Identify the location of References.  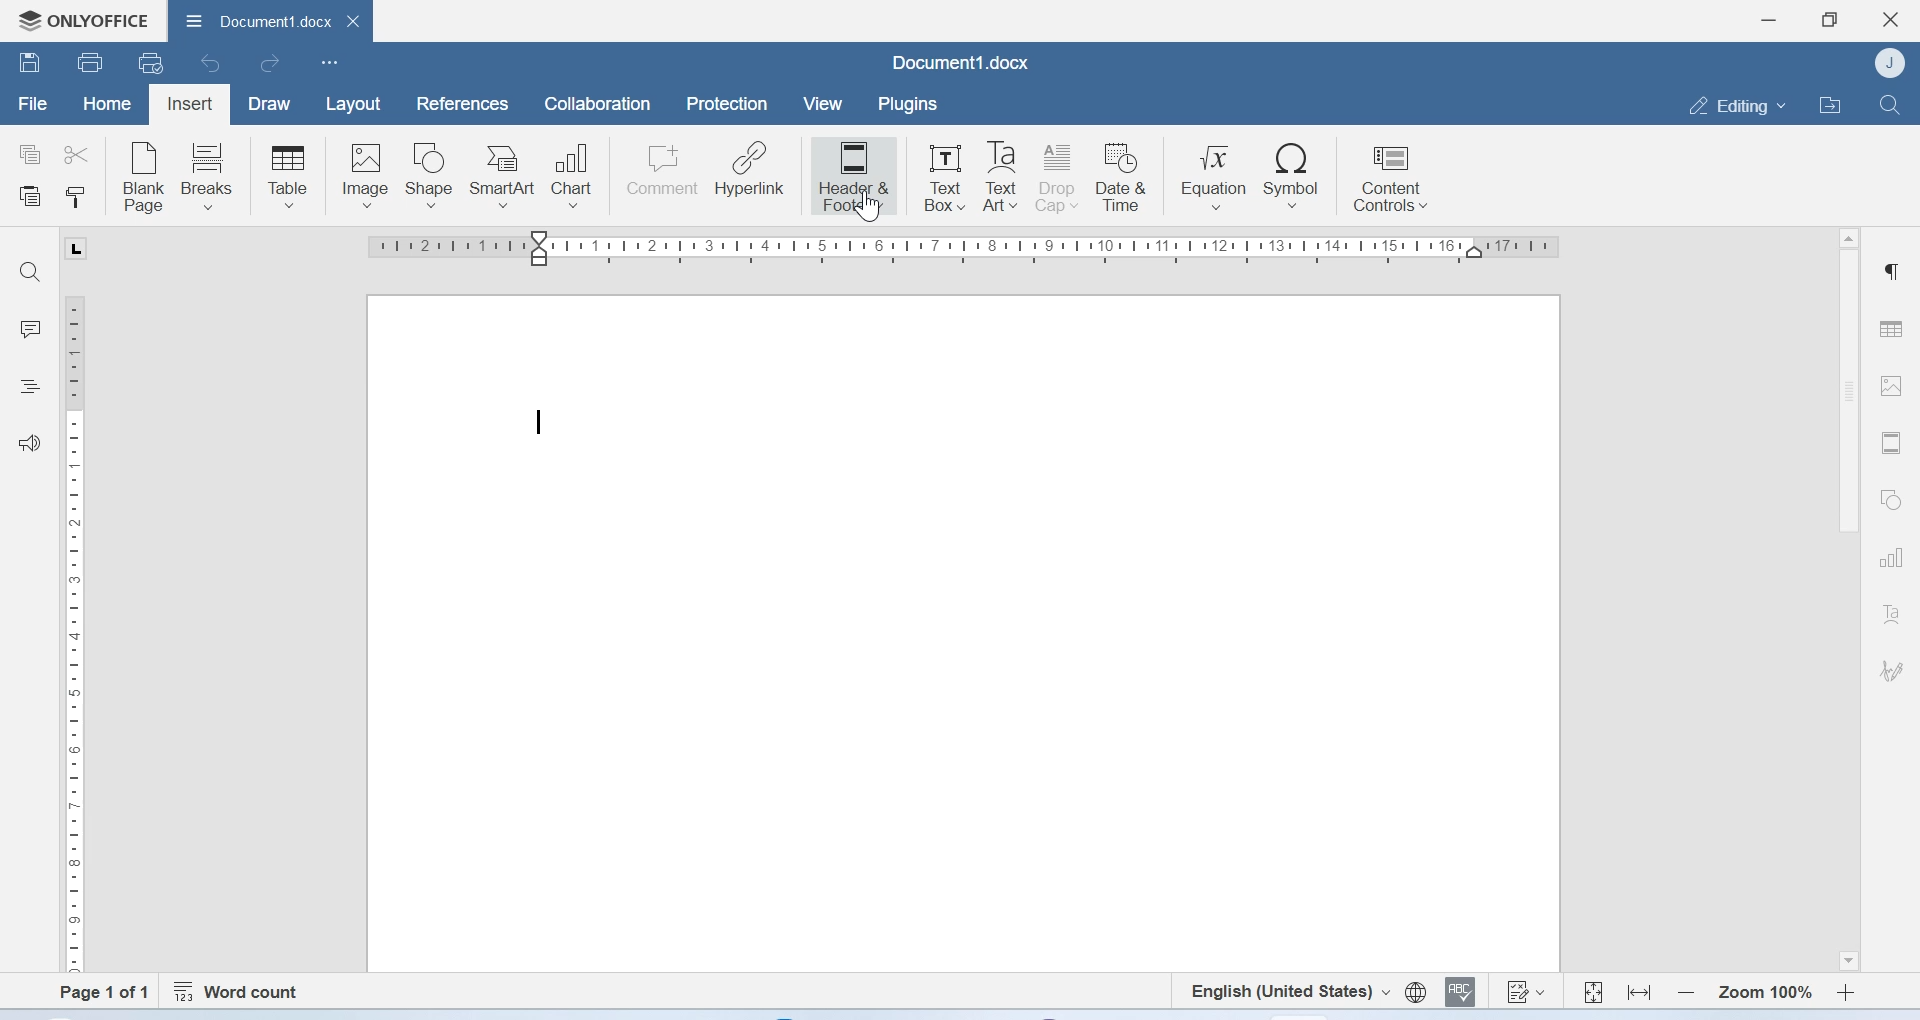
(459, 103).